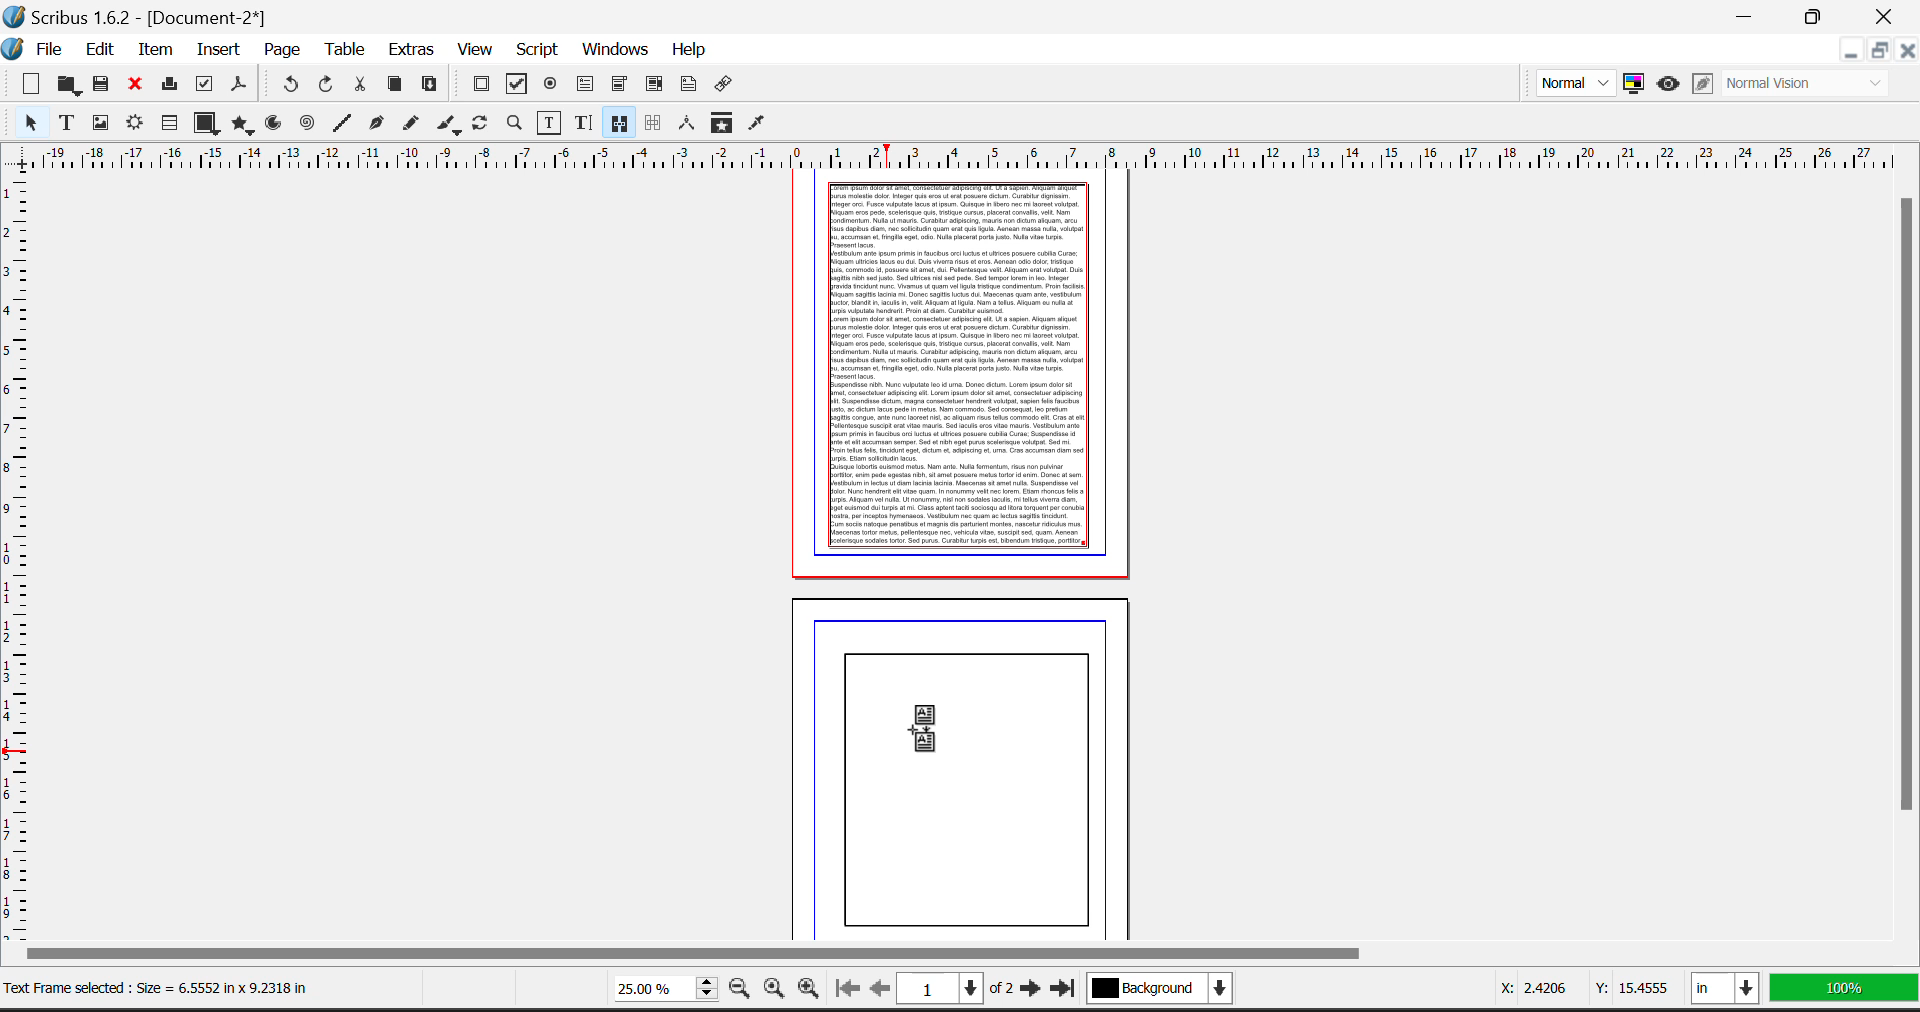 Image resolution: width=1920 pixels, height=1012 pixels. Describe the element at coordinates (169, 124) in the screenshot. I see `Tables` at that location.